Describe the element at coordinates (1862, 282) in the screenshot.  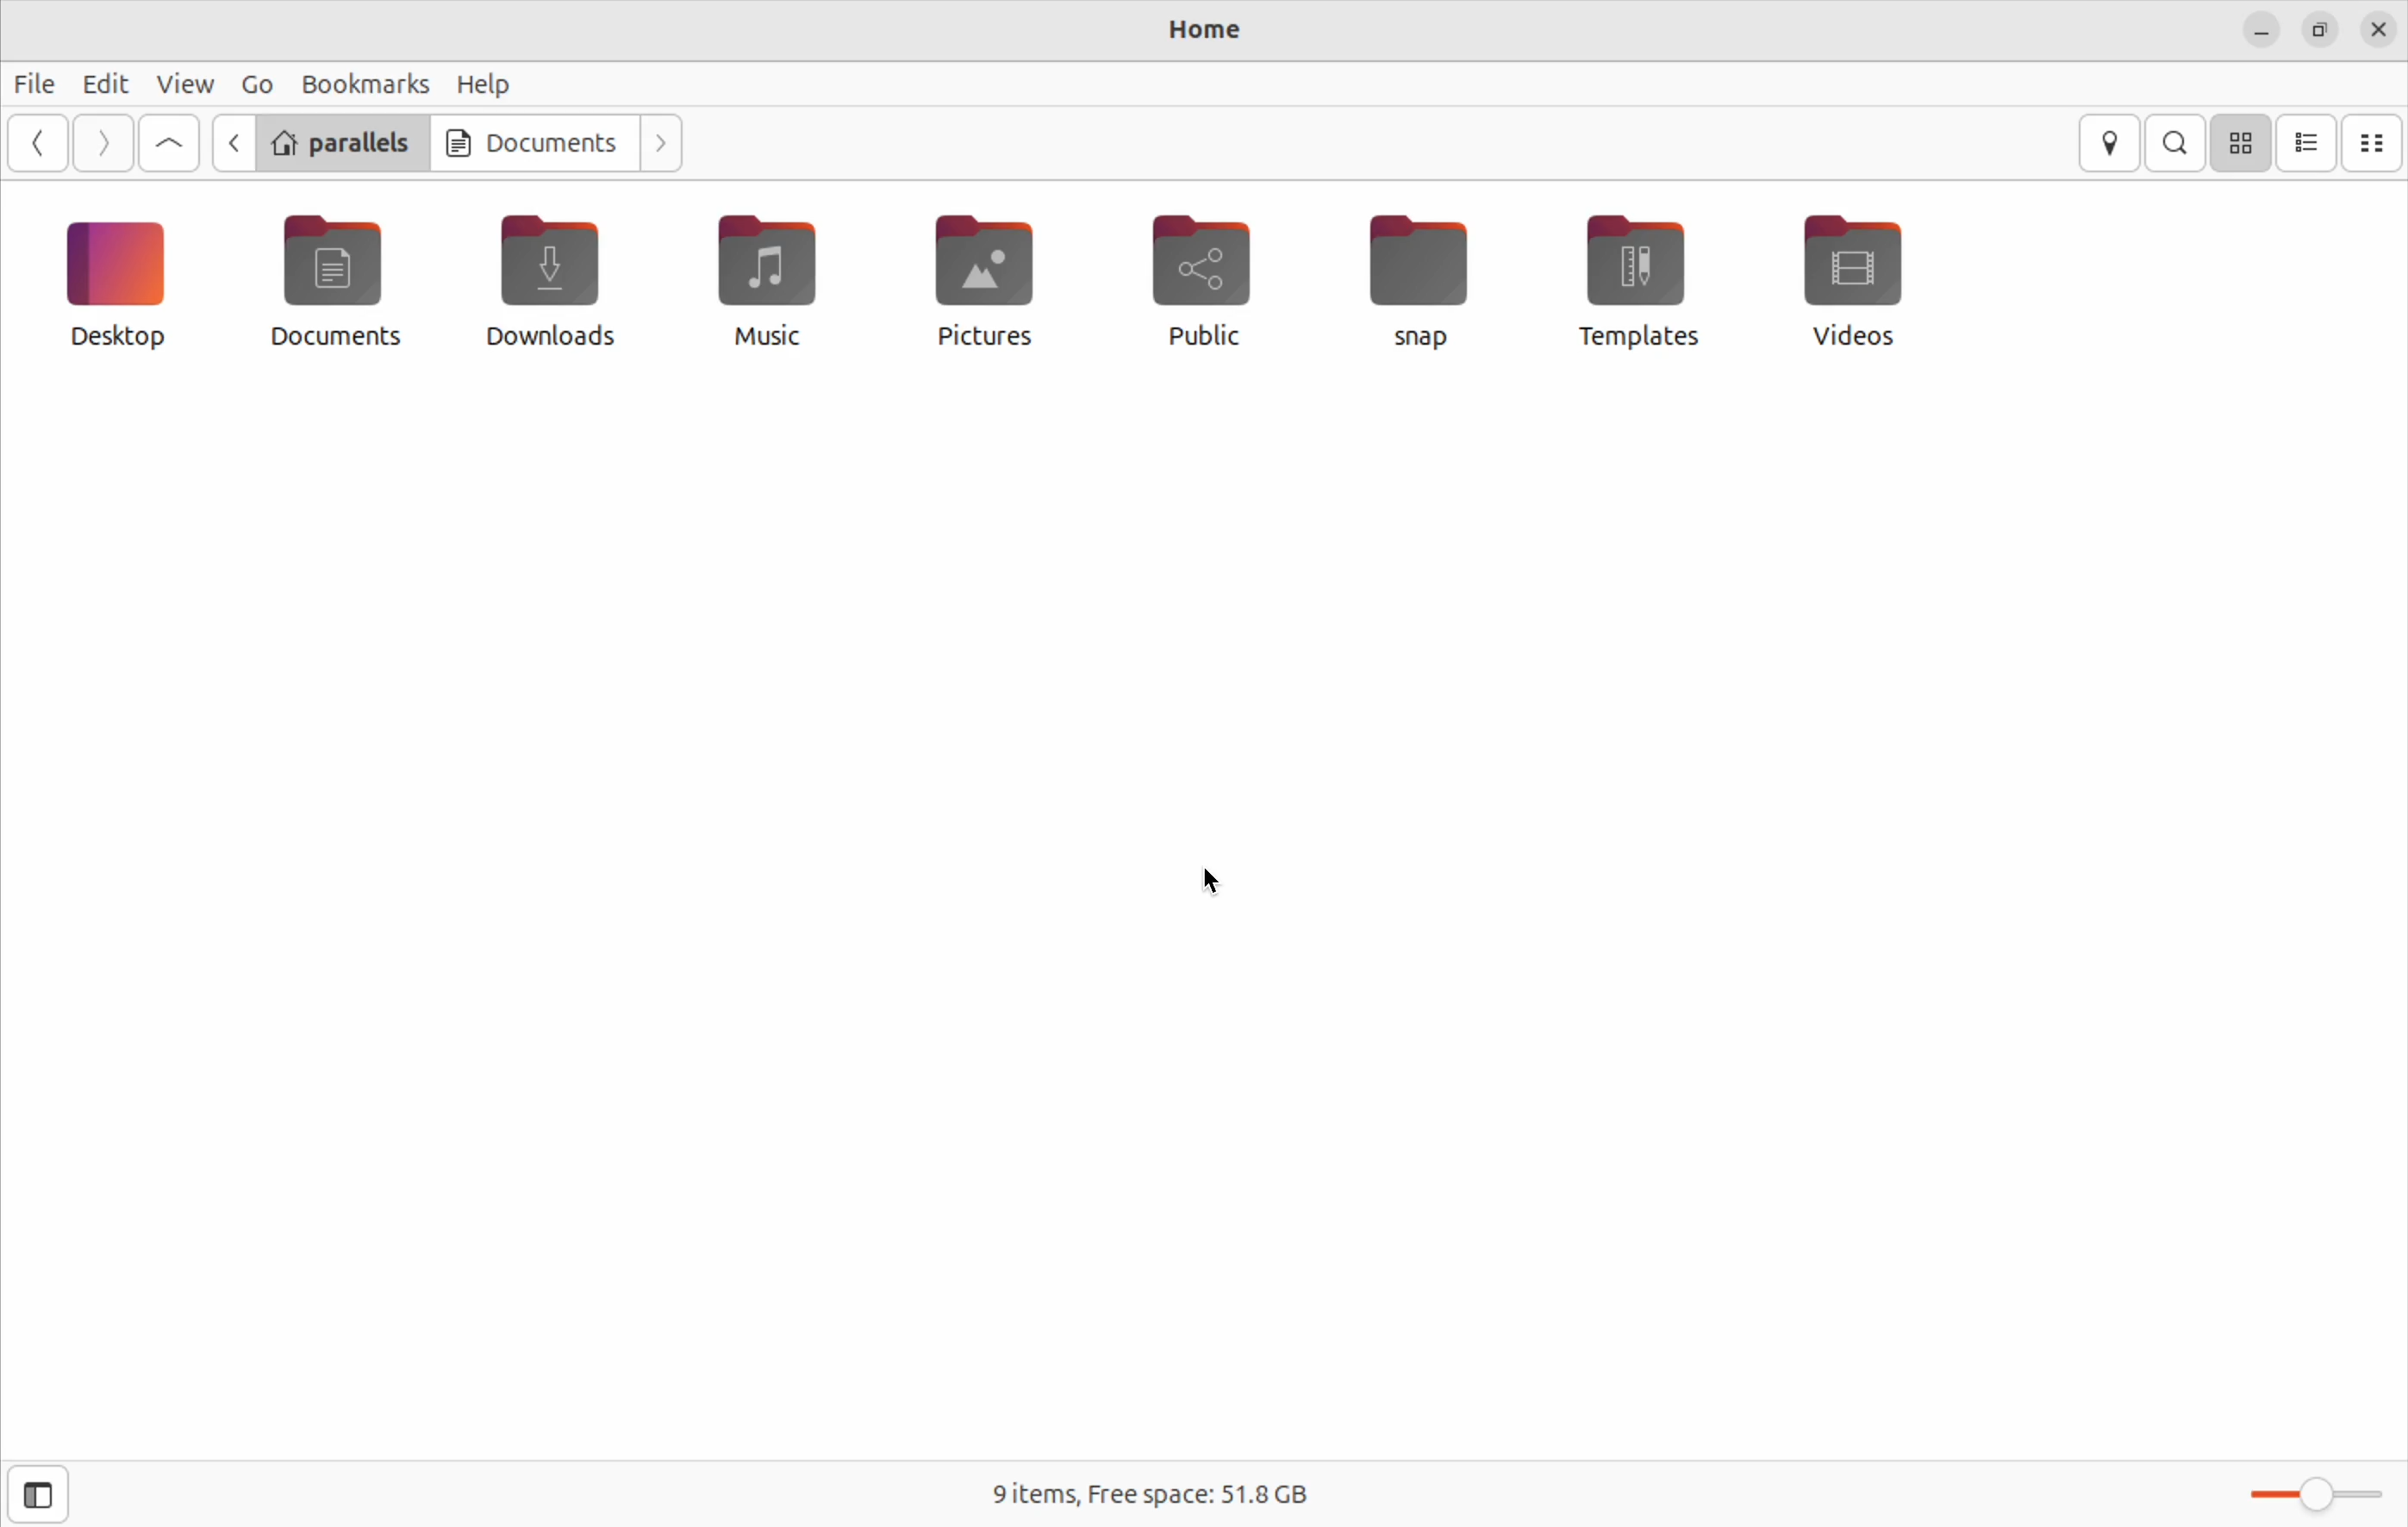
I see `videos` at that location.